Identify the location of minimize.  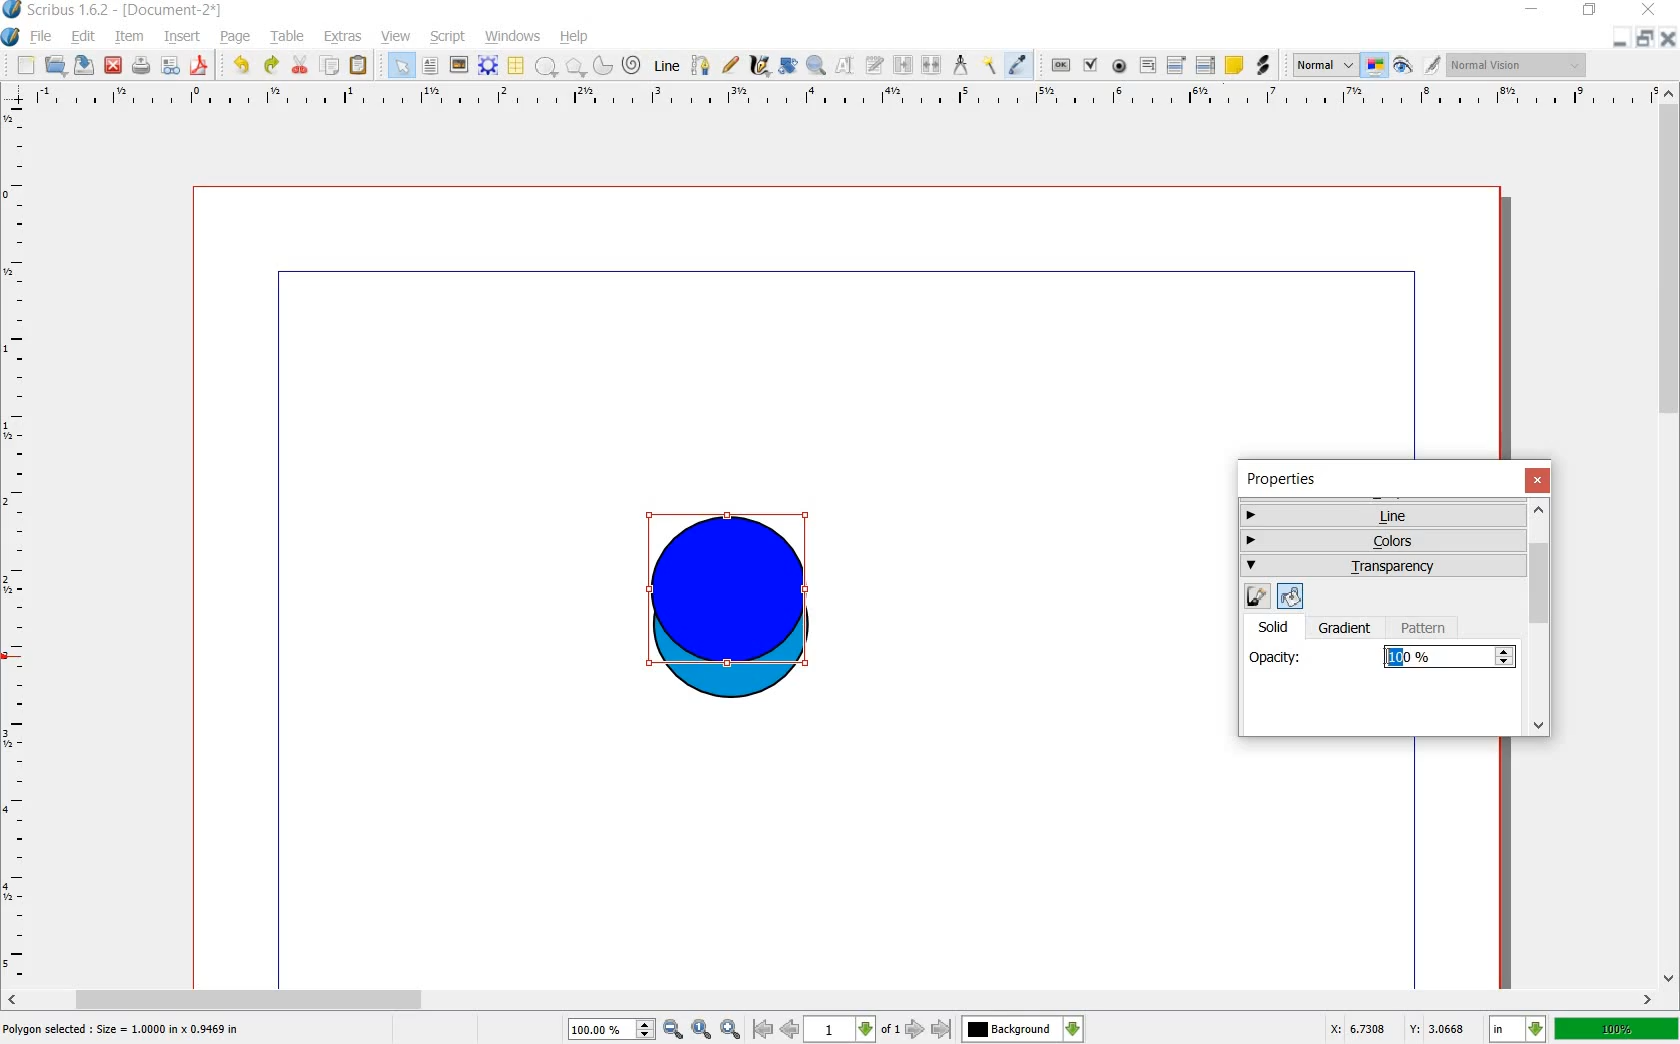
(1532, 9).